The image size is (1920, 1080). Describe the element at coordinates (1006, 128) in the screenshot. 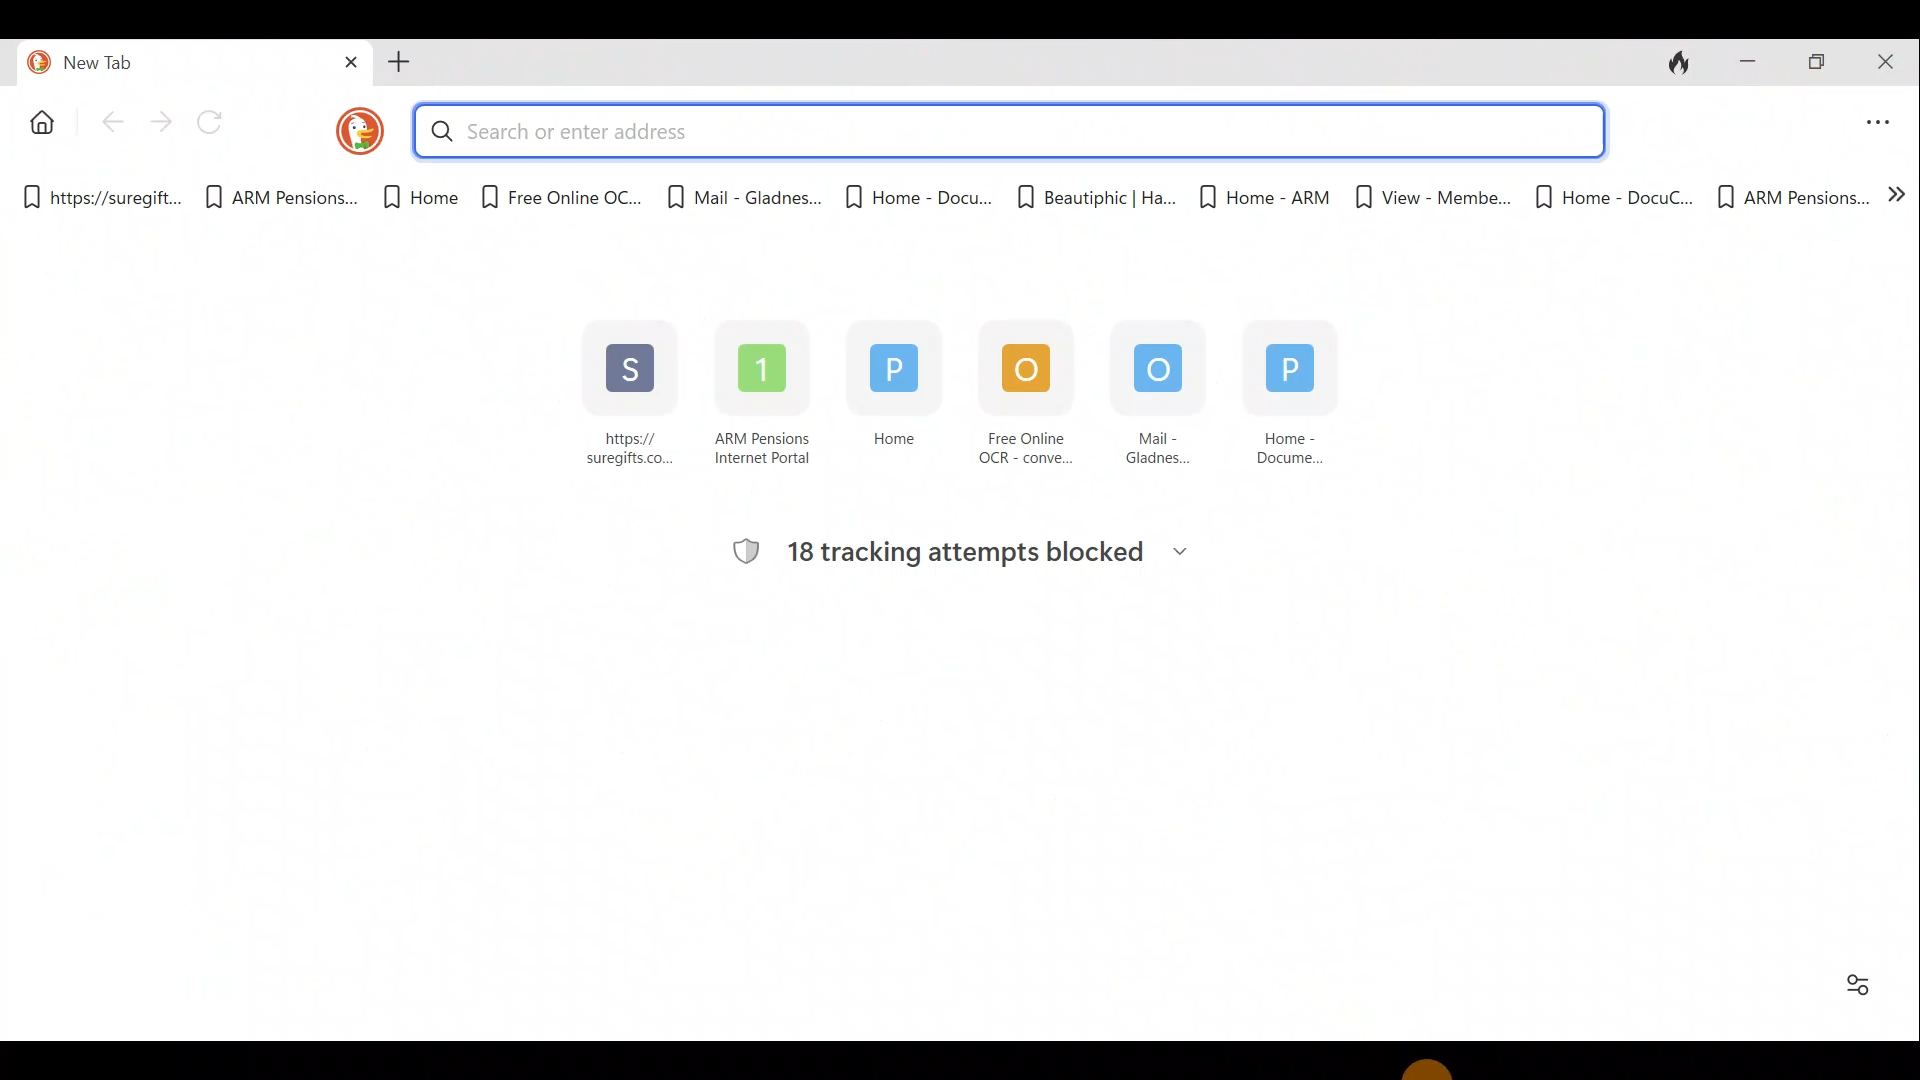

I see `Search or enter address` at that location.